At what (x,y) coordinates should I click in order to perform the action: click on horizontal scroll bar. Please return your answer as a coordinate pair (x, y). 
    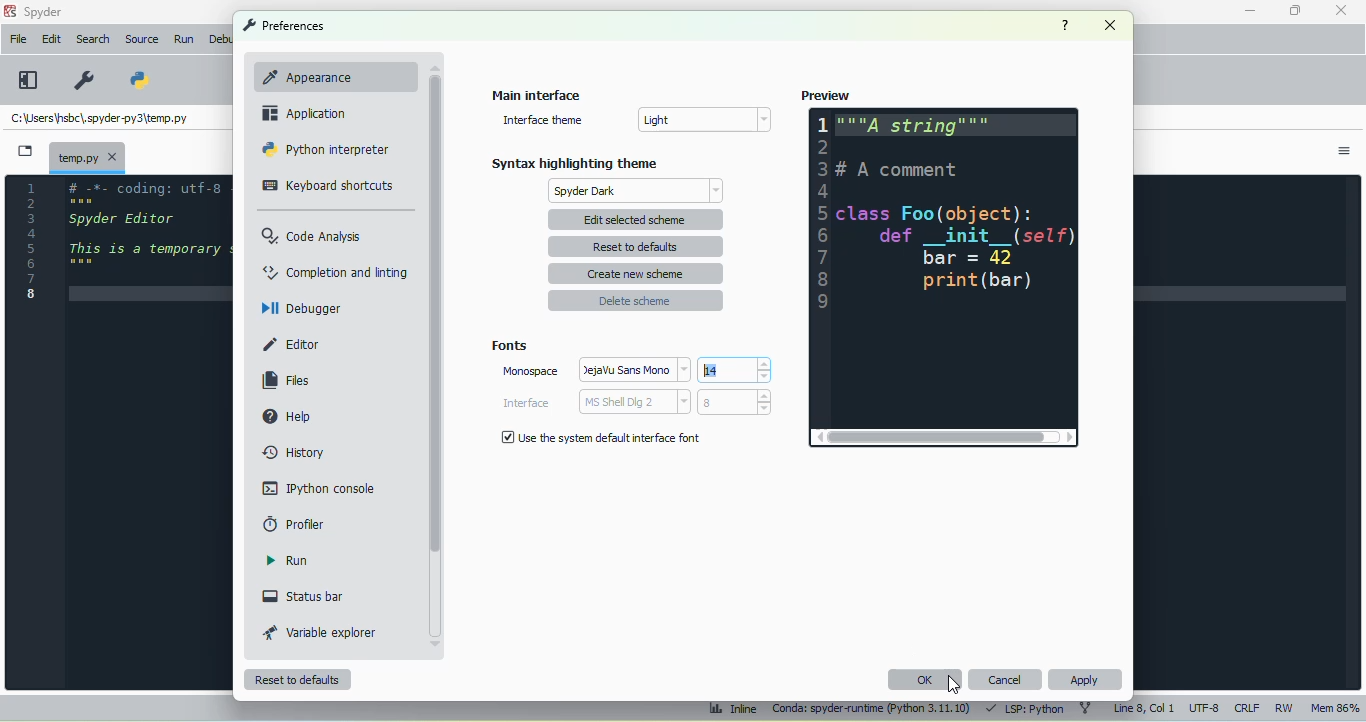
    Looking at the image, I should click on (937, 437).